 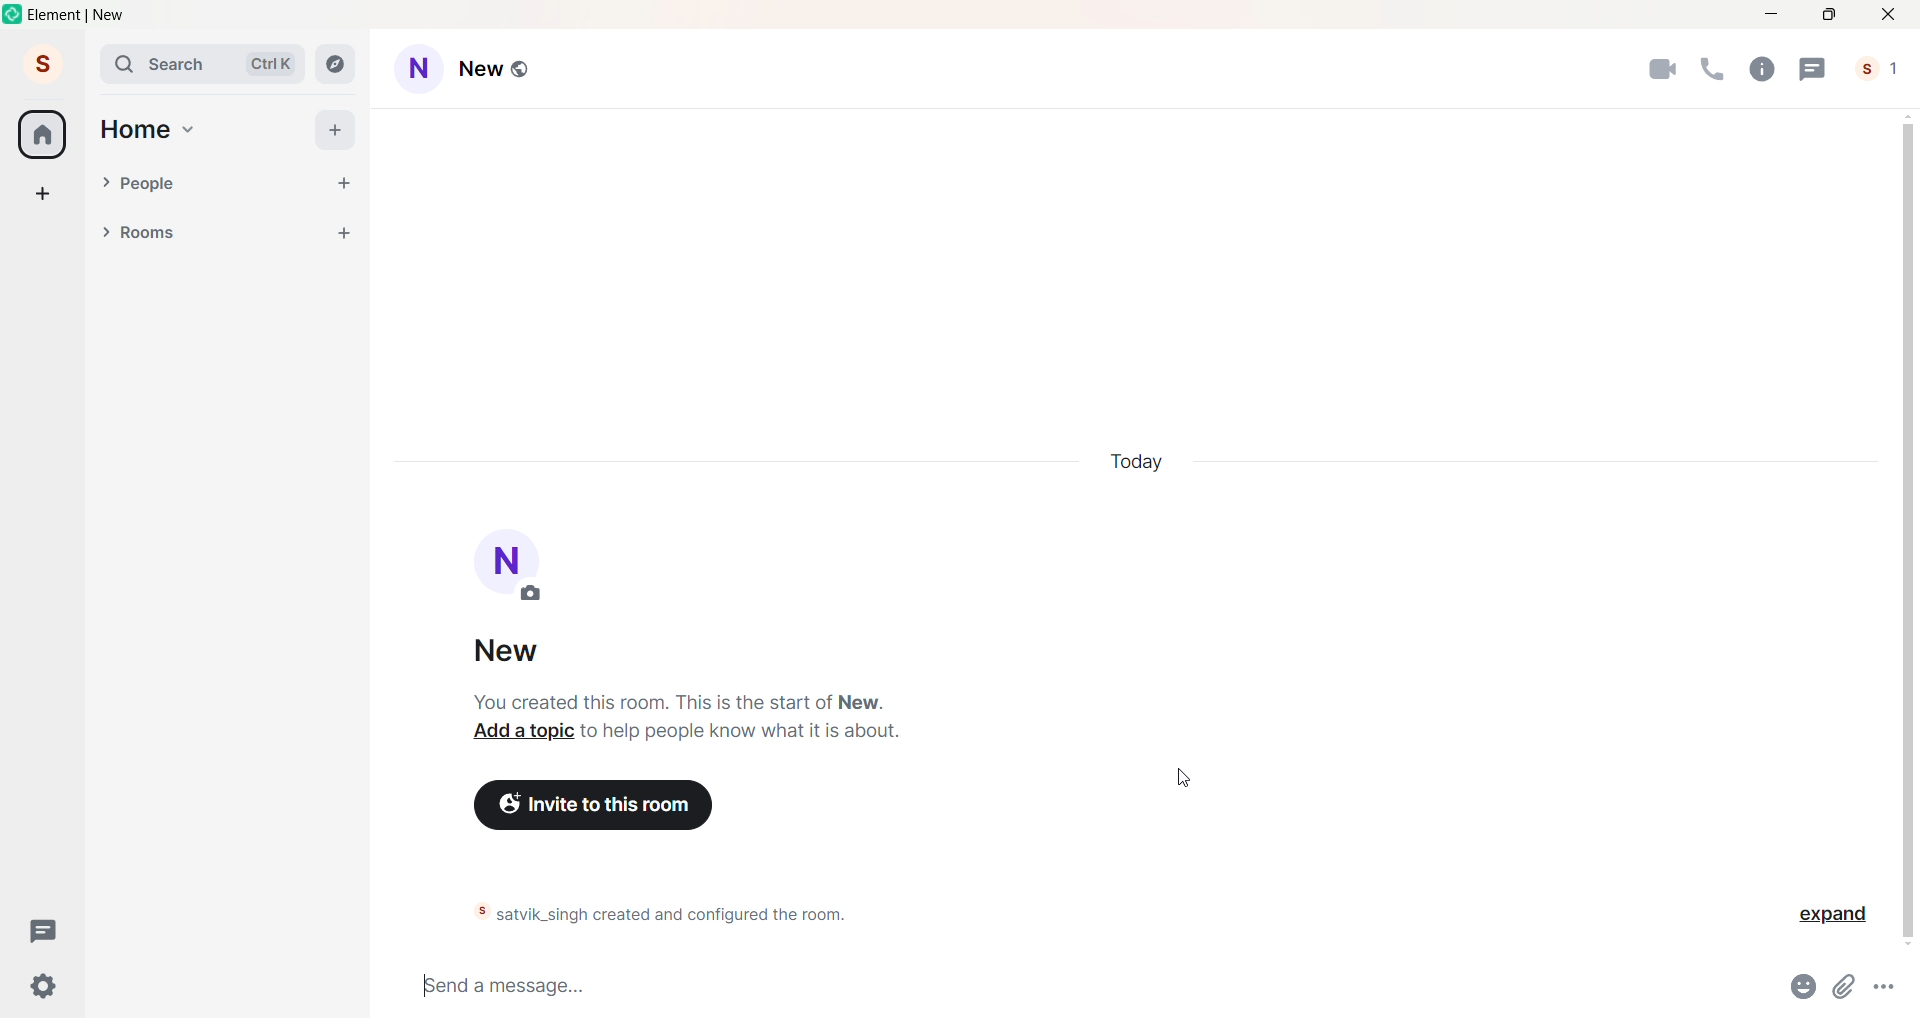 What do you see at coordinates (43, 193) in the screenshot?
I see `Create a Space` at bounding box center [43, 193].